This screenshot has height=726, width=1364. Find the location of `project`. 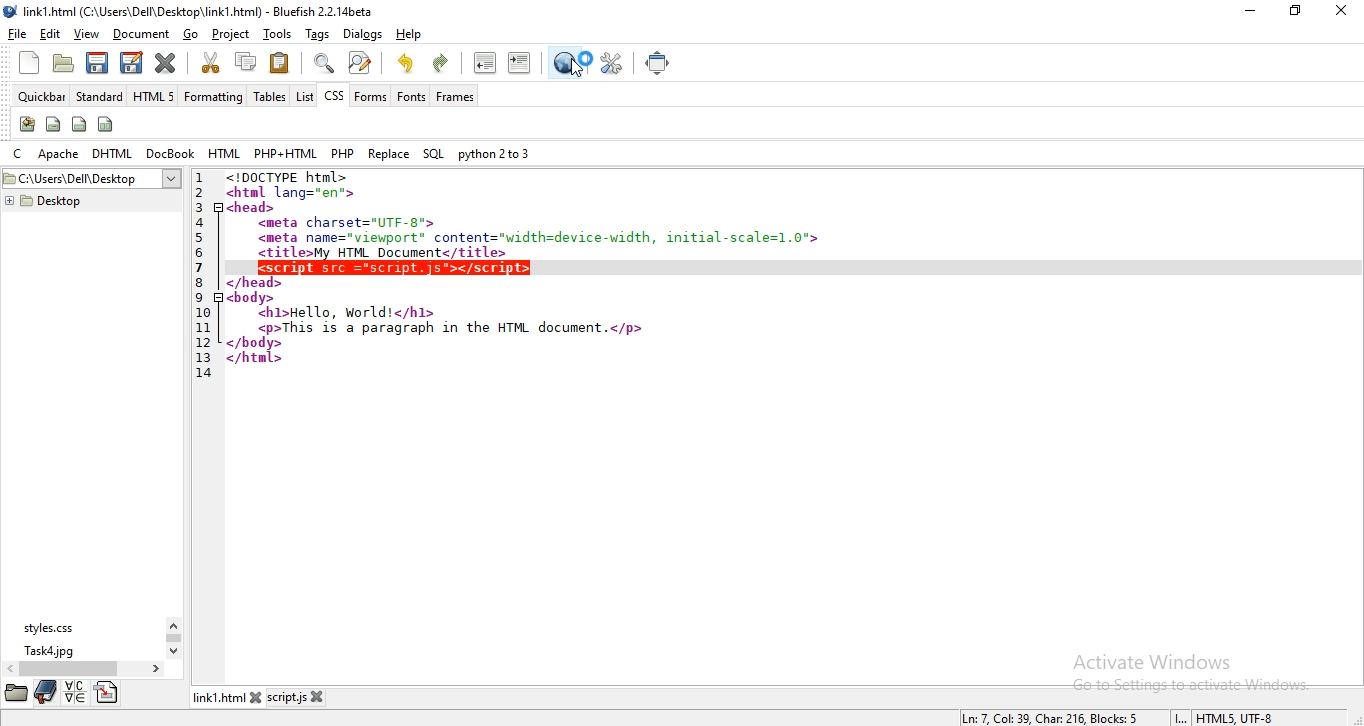

project is located at coordinates (231, 34).